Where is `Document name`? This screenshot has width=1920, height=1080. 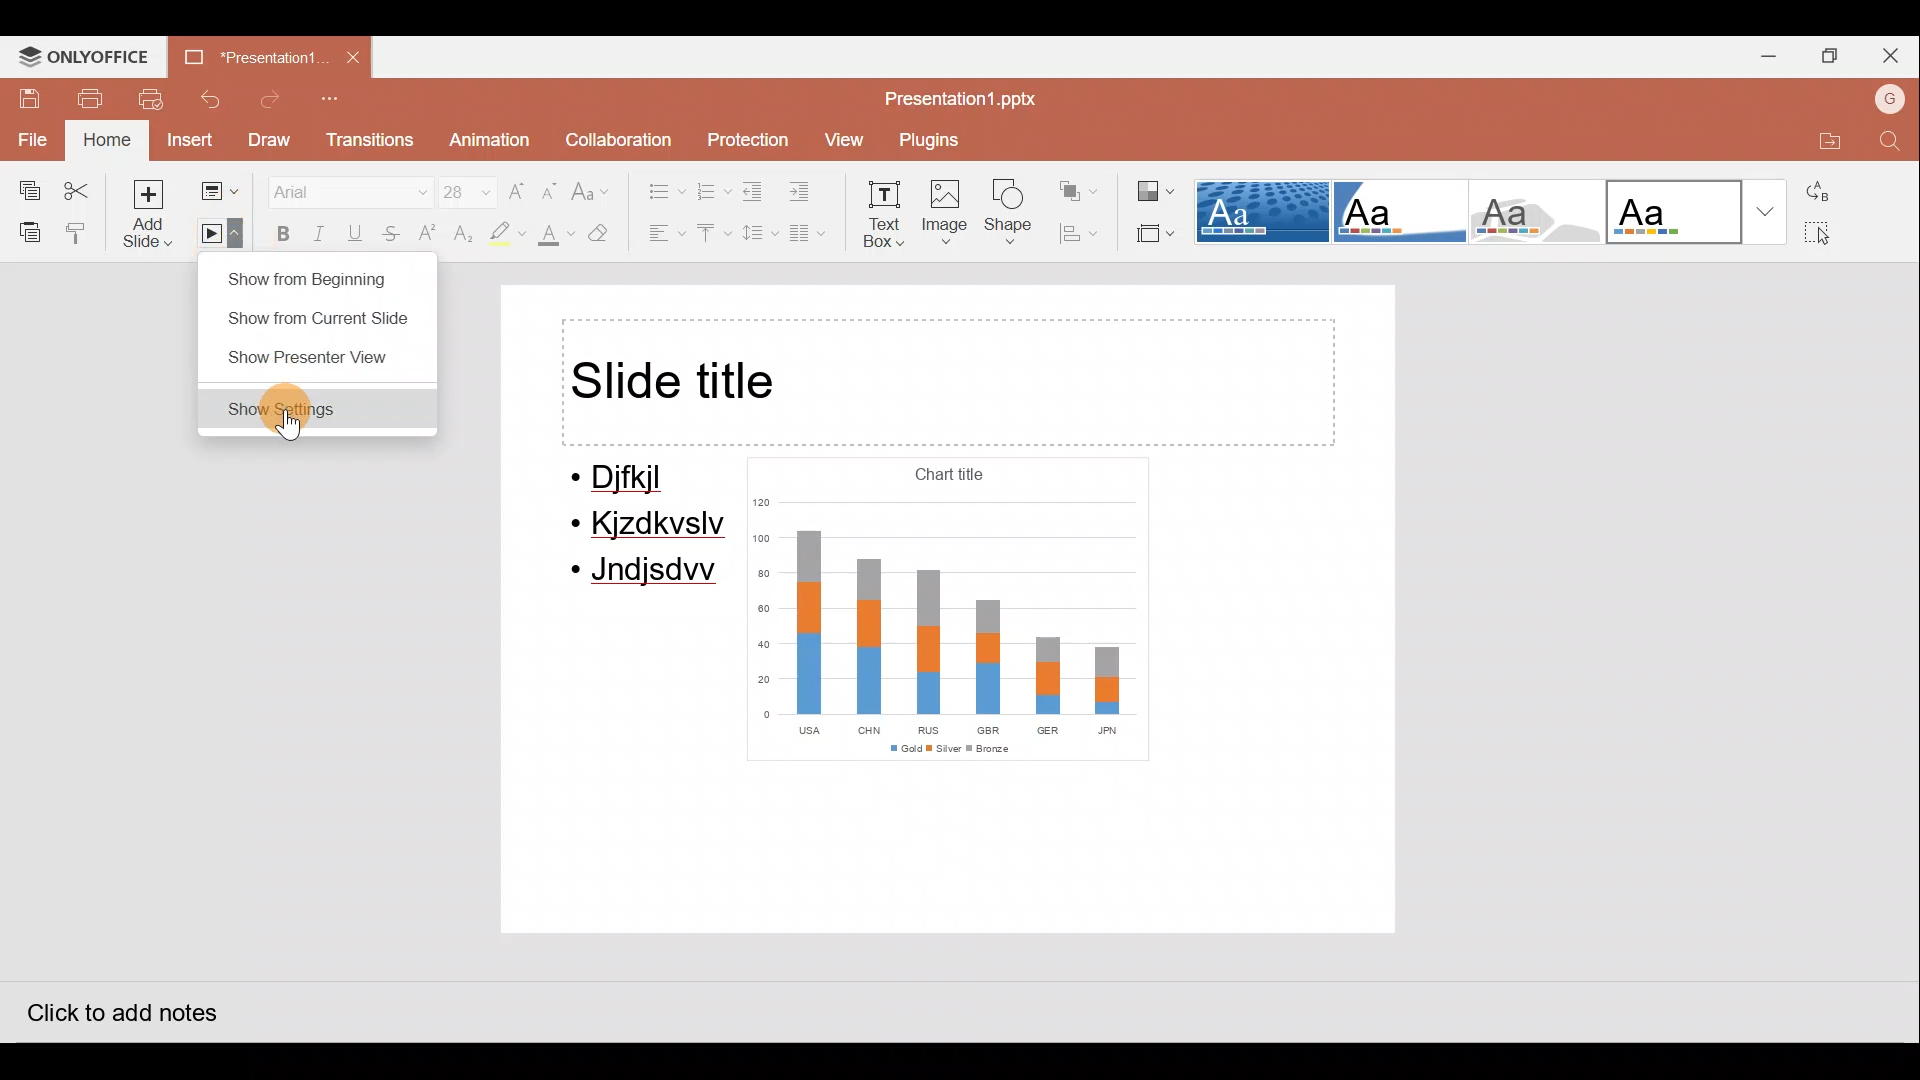 Document name is located at coordinates (245, 53).